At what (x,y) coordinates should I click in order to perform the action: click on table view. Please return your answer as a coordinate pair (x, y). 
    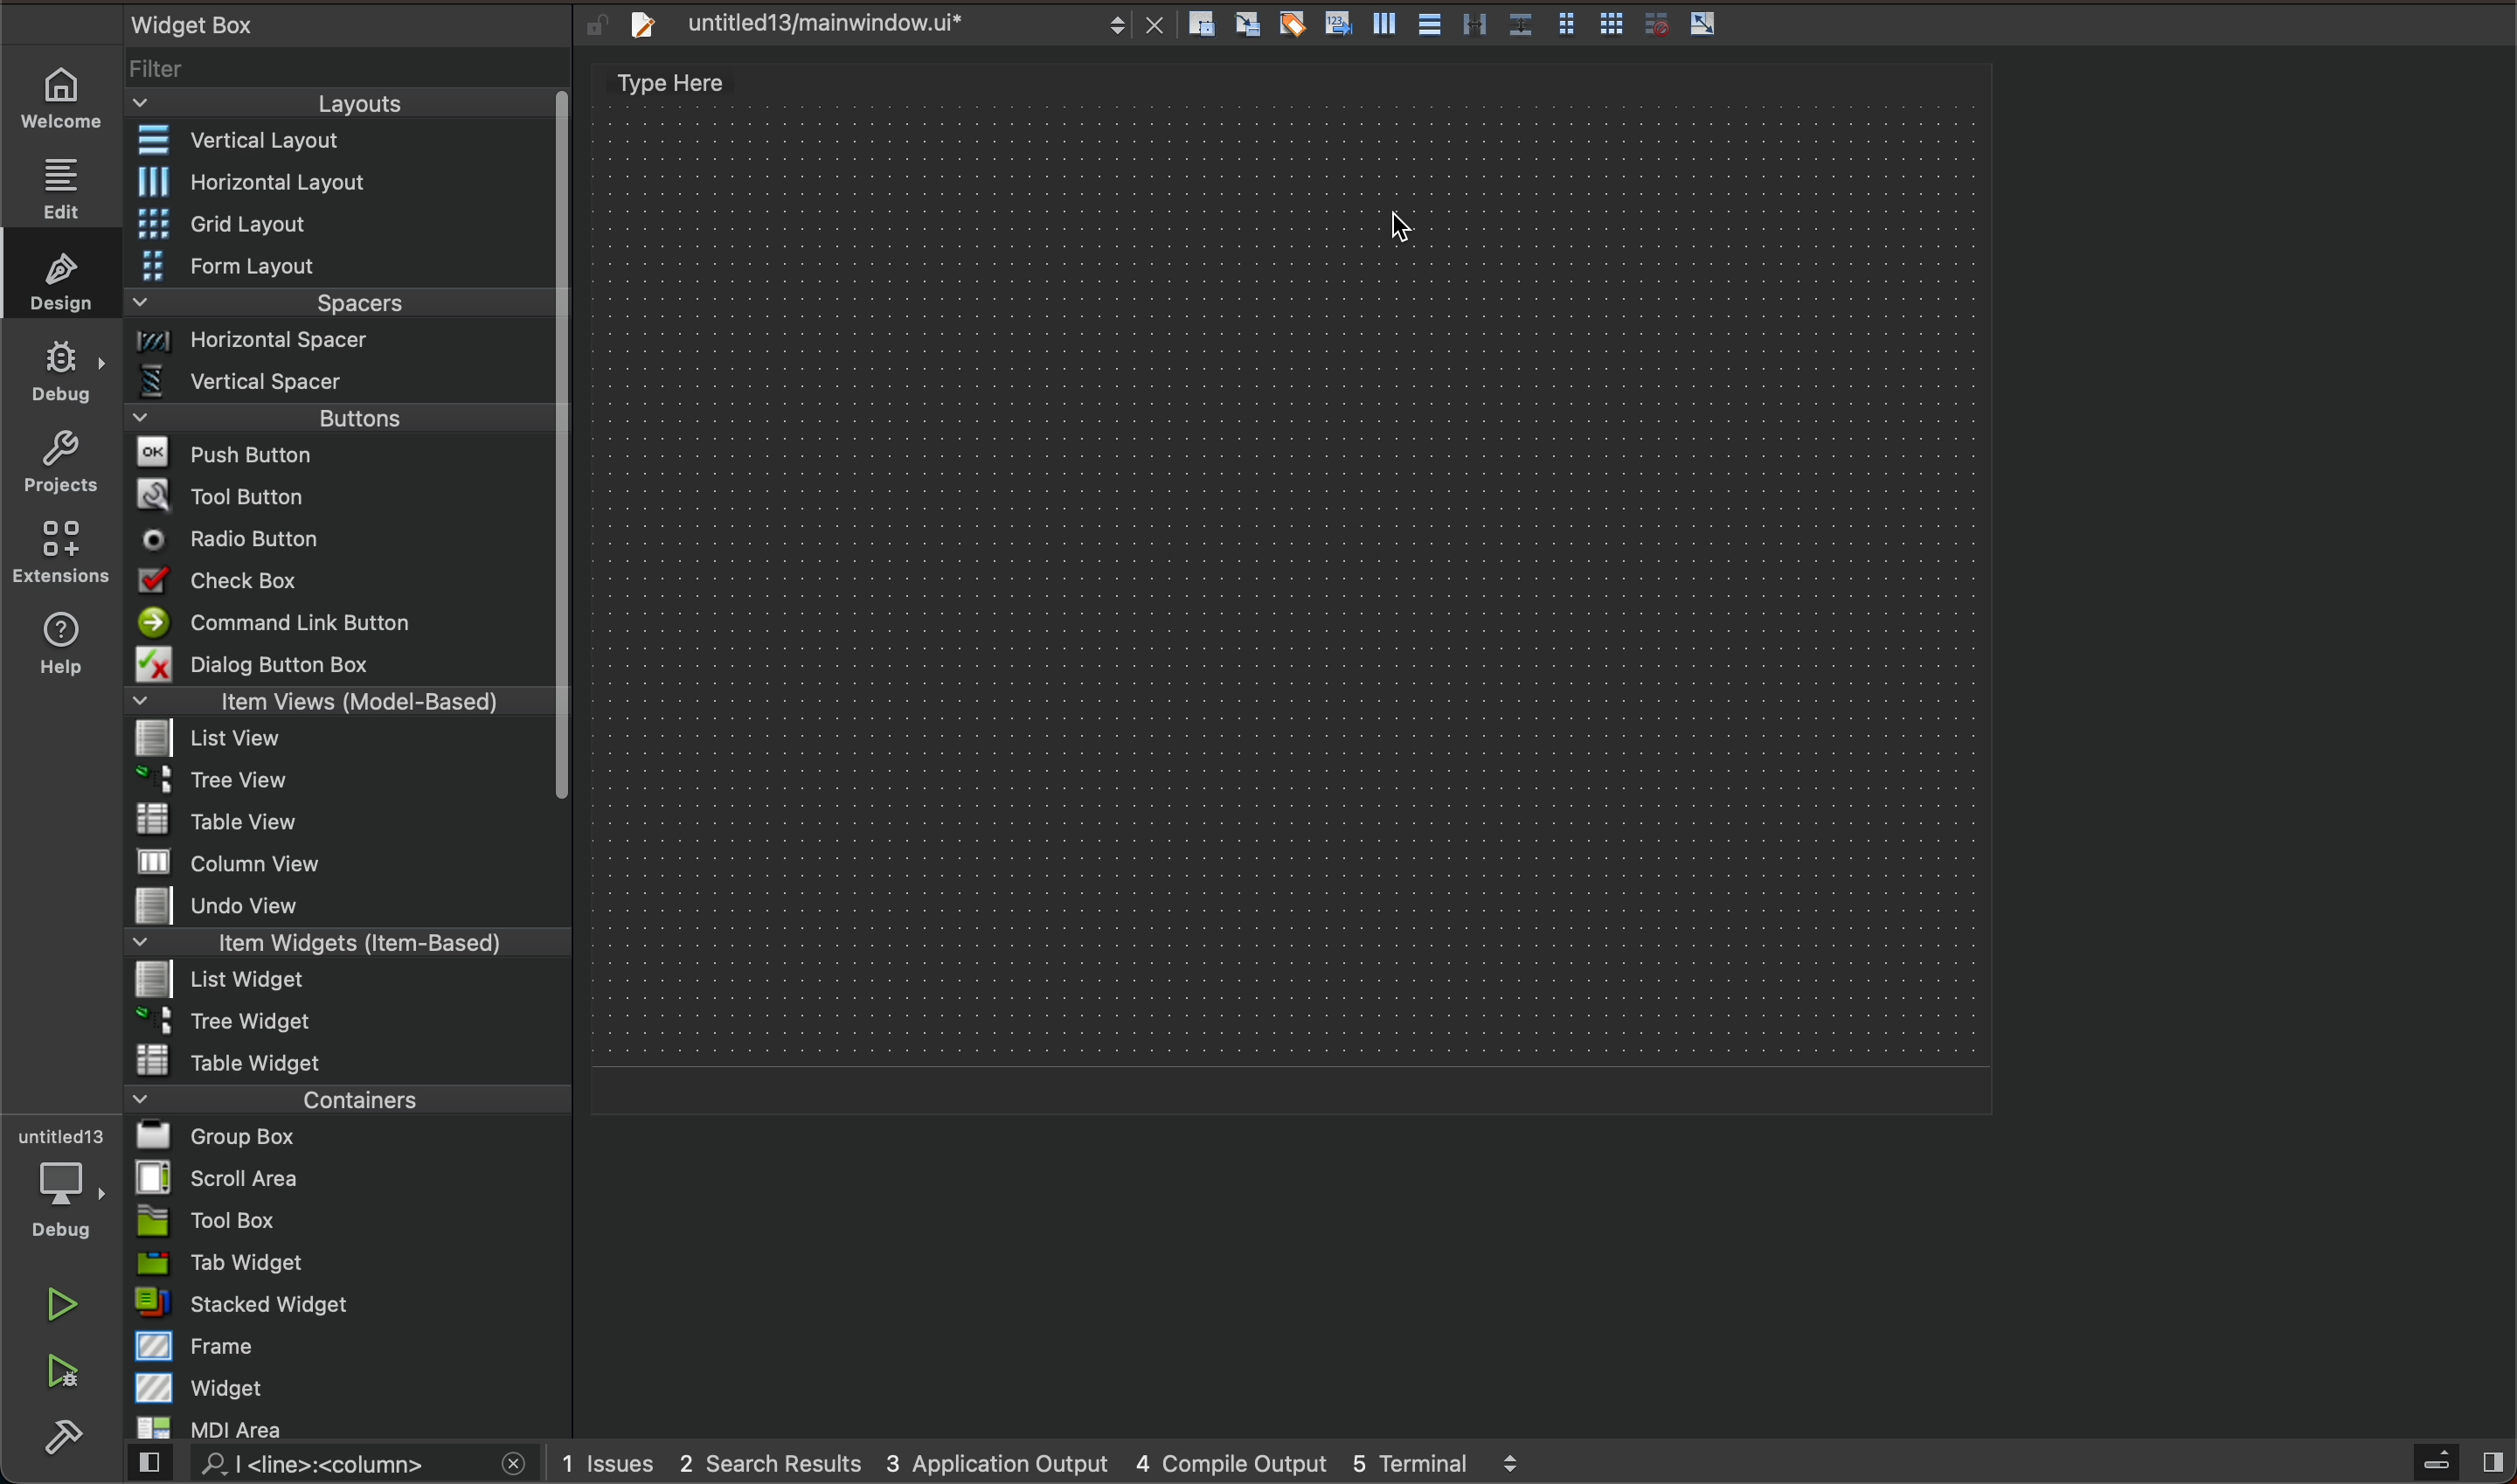
    Looking at the image, I should click on (338, 821).